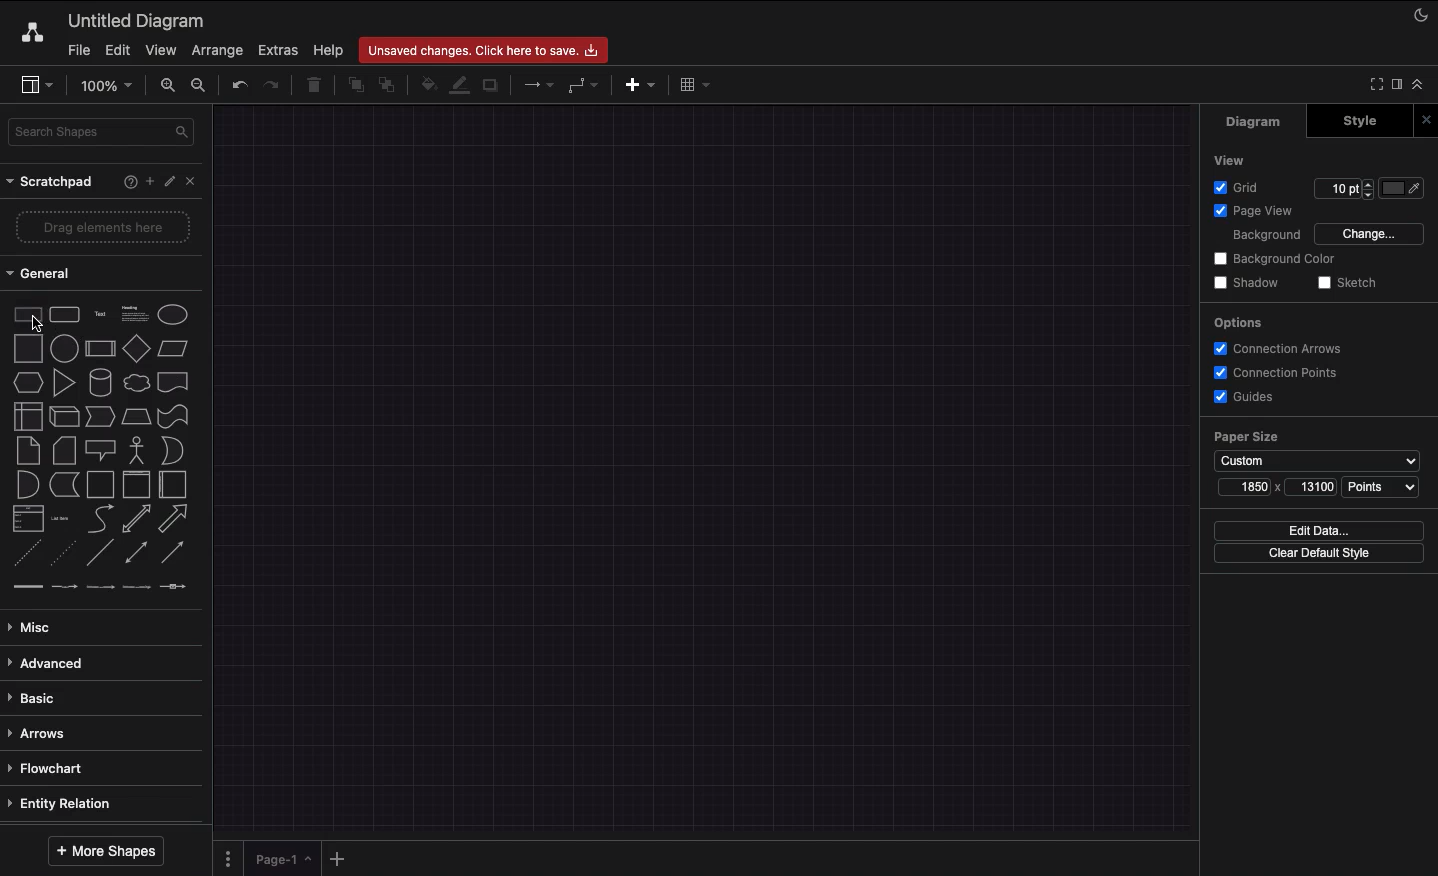 Image resolution: width=1438 pixels, height=876 pixels. What do you see at coordinates (42, 325) in the screenshot?
I see `cursor` at bounding box center [42, 325].